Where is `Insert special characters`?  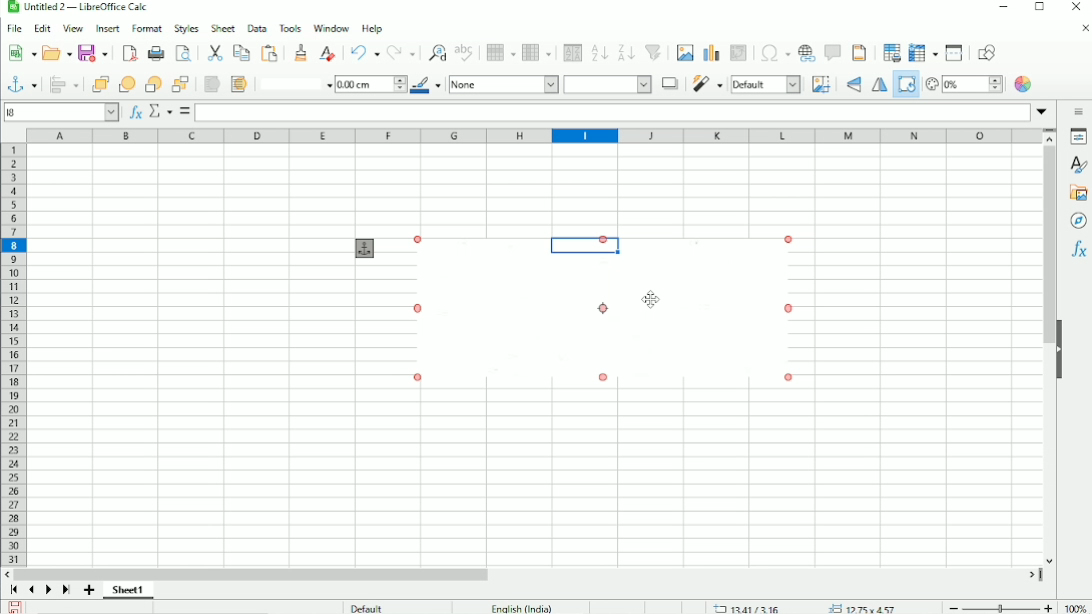
Insert special characters is located at coordinates (775, 52).